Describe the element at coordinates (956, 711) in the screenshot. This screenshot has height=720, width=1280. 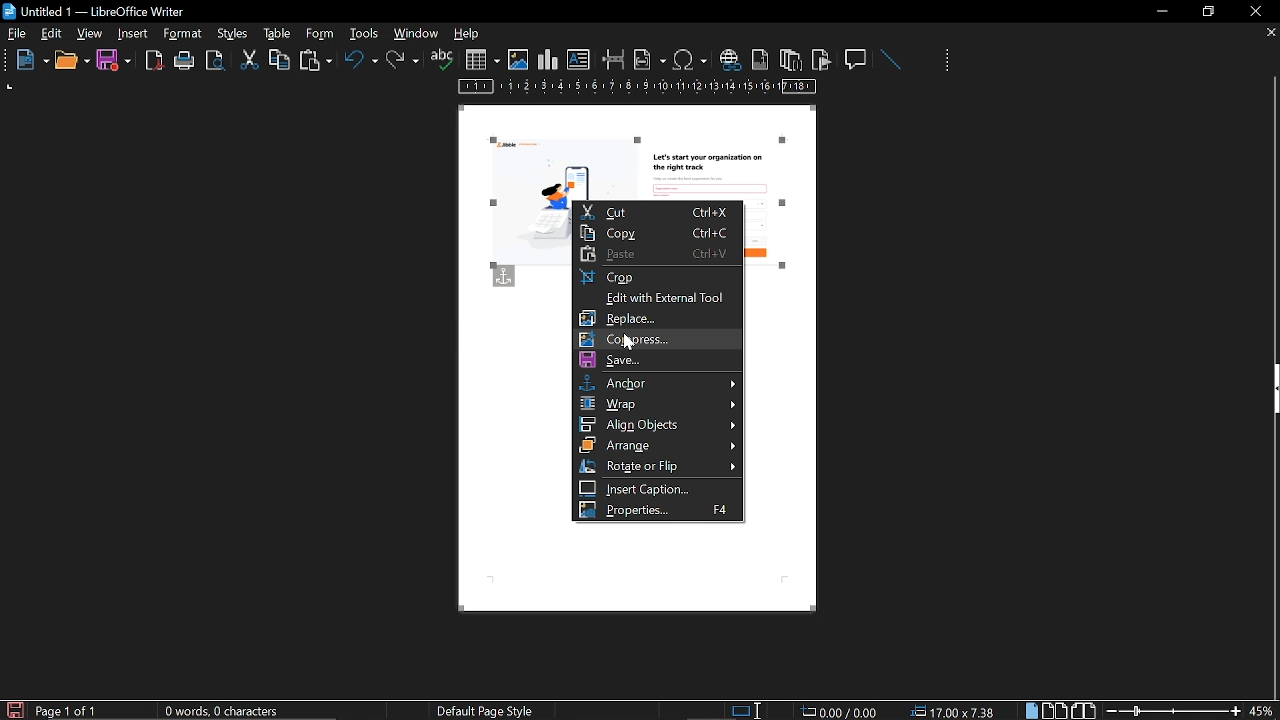
I see `position` at that location.